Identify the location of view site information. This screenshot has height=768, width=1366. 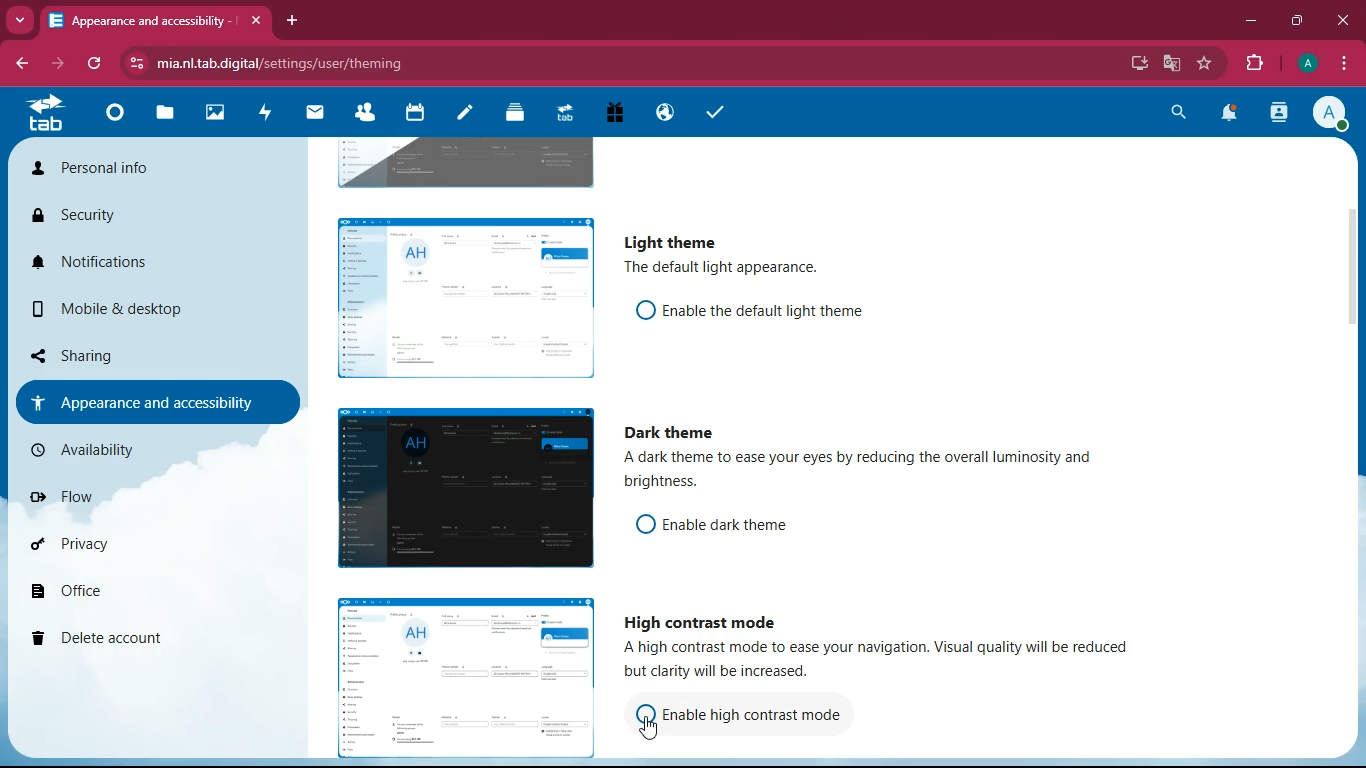
(134, 64).